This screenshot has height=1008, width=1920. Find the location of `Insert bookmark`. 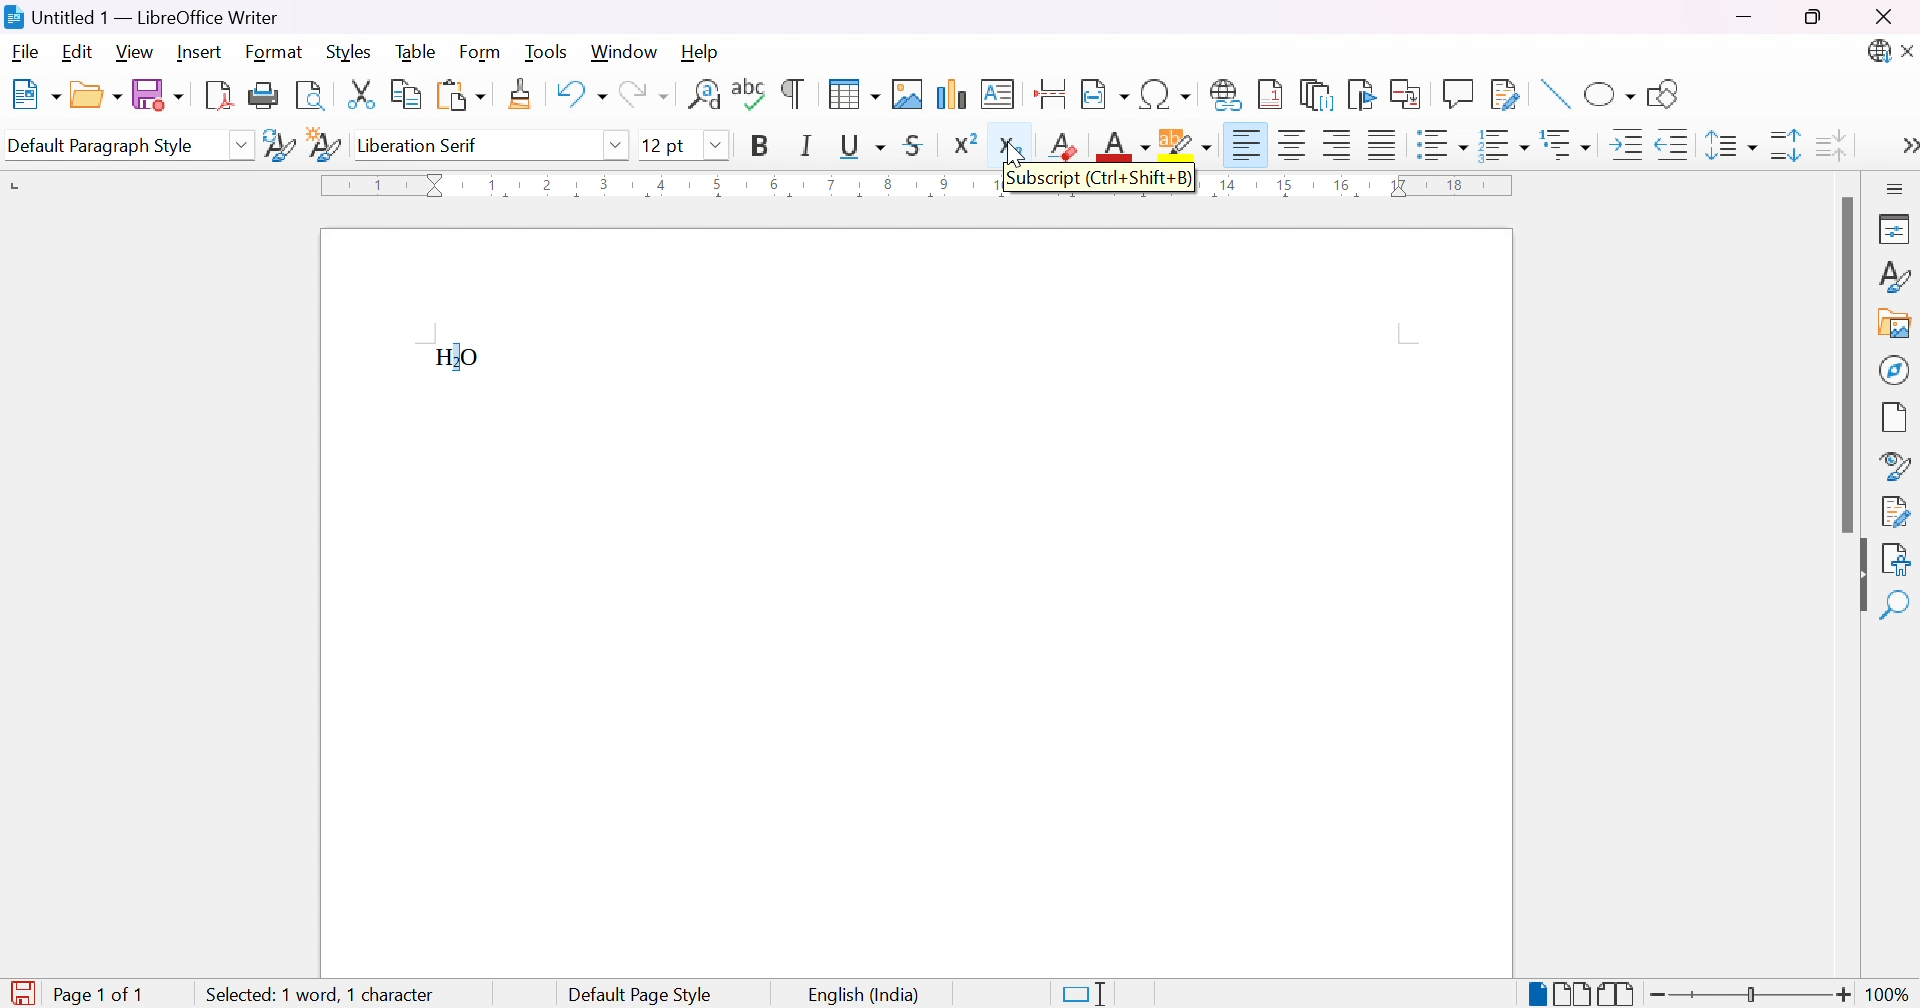

Insert bookmark is located at coordinates (1363, 94).